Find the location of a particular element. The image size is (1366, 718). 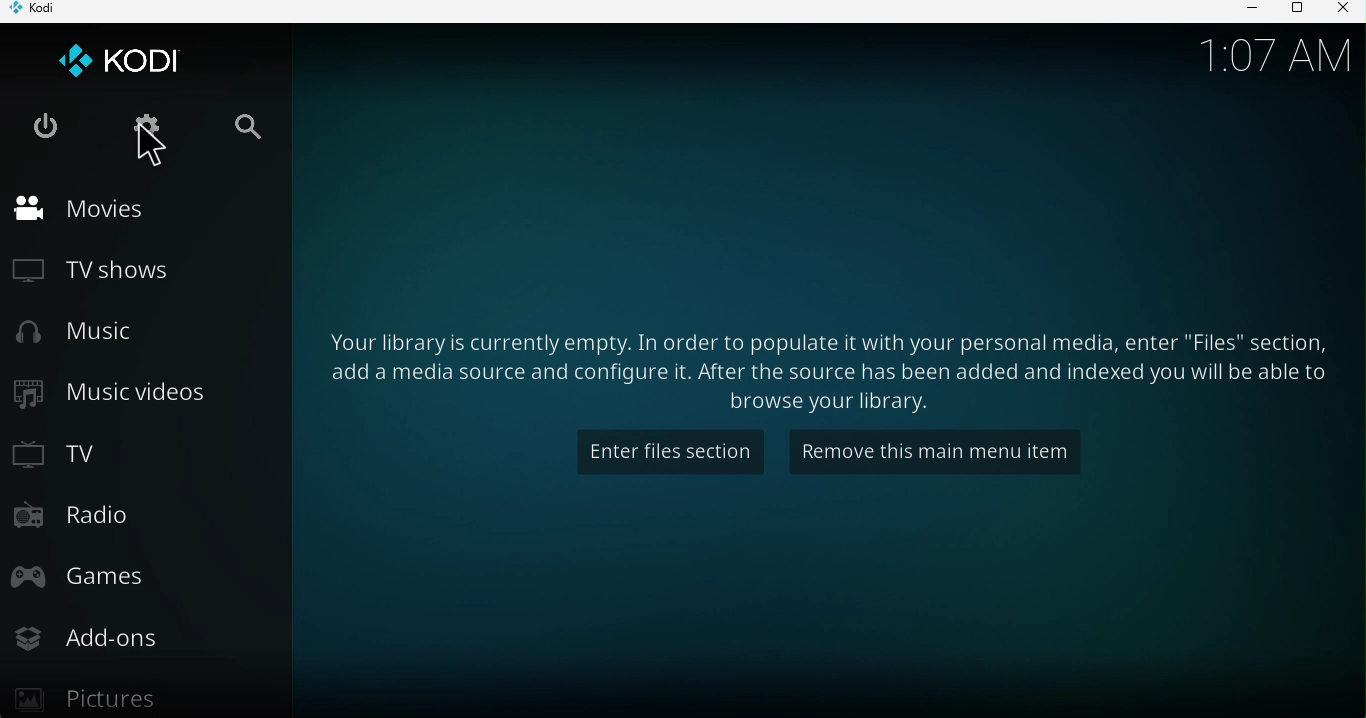

Search is located at coordinates (245, 119).